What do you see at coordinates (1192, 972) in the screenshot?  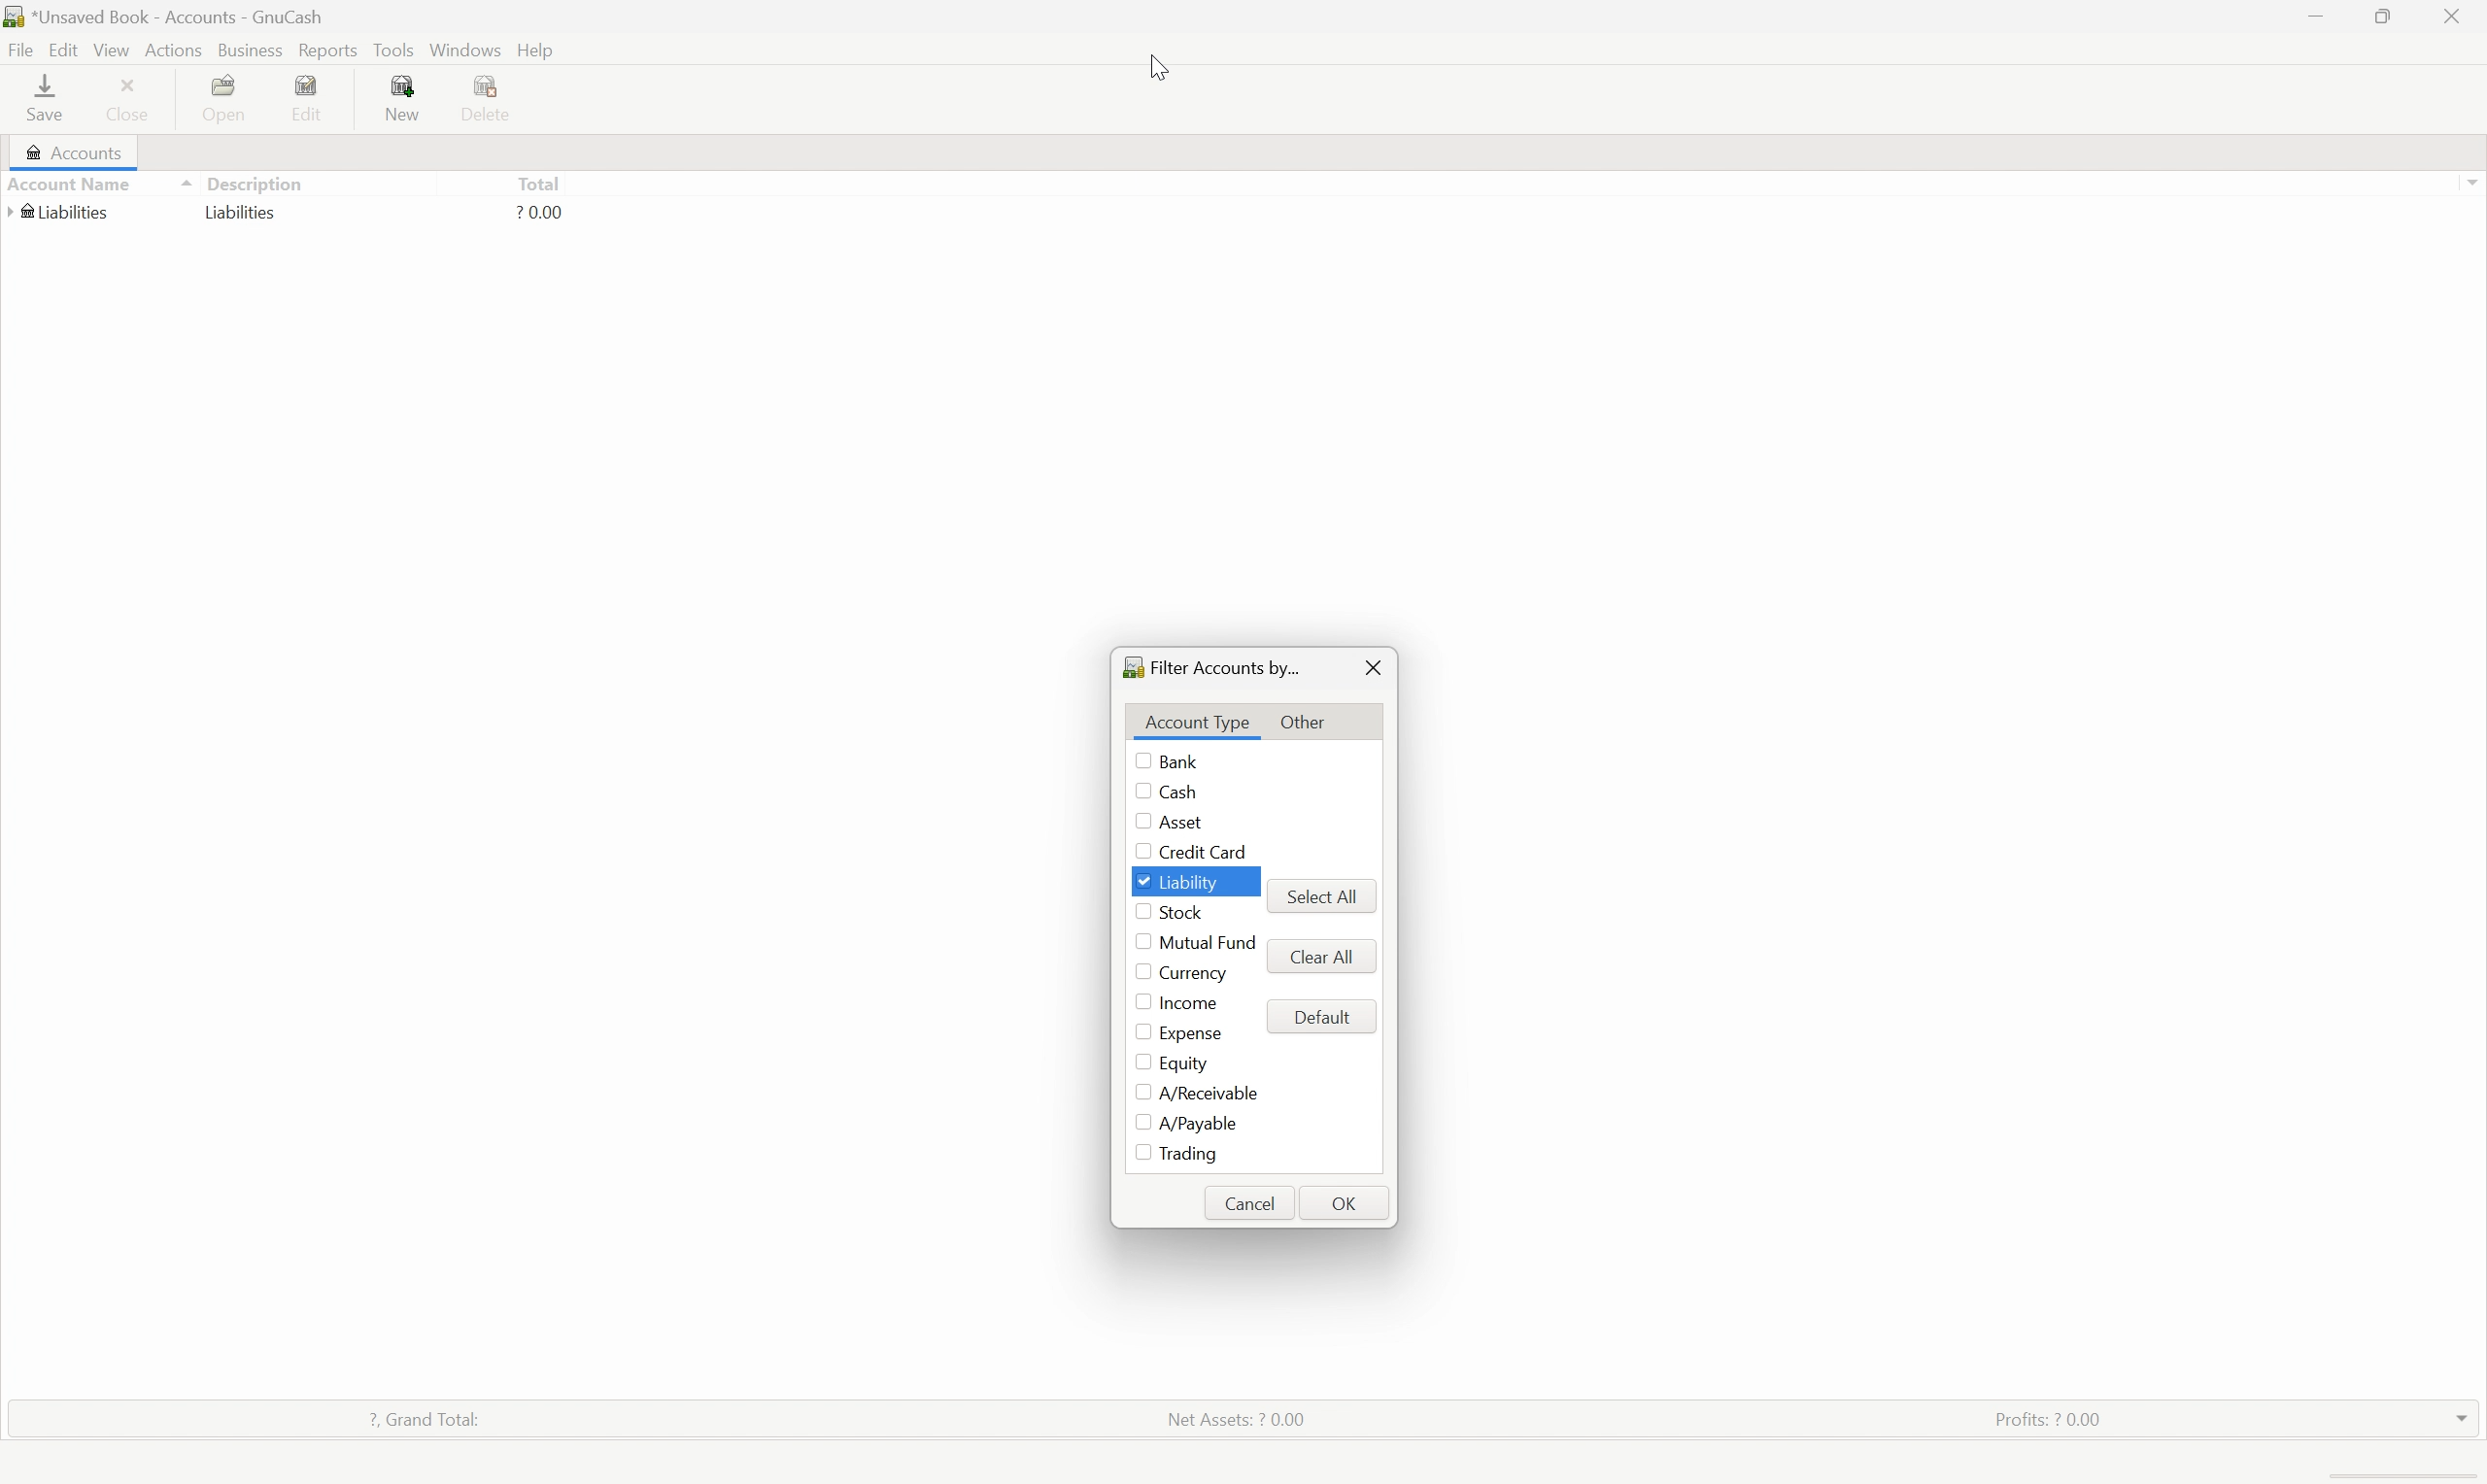 I see `Currency` at bounding box center [1192, 972].